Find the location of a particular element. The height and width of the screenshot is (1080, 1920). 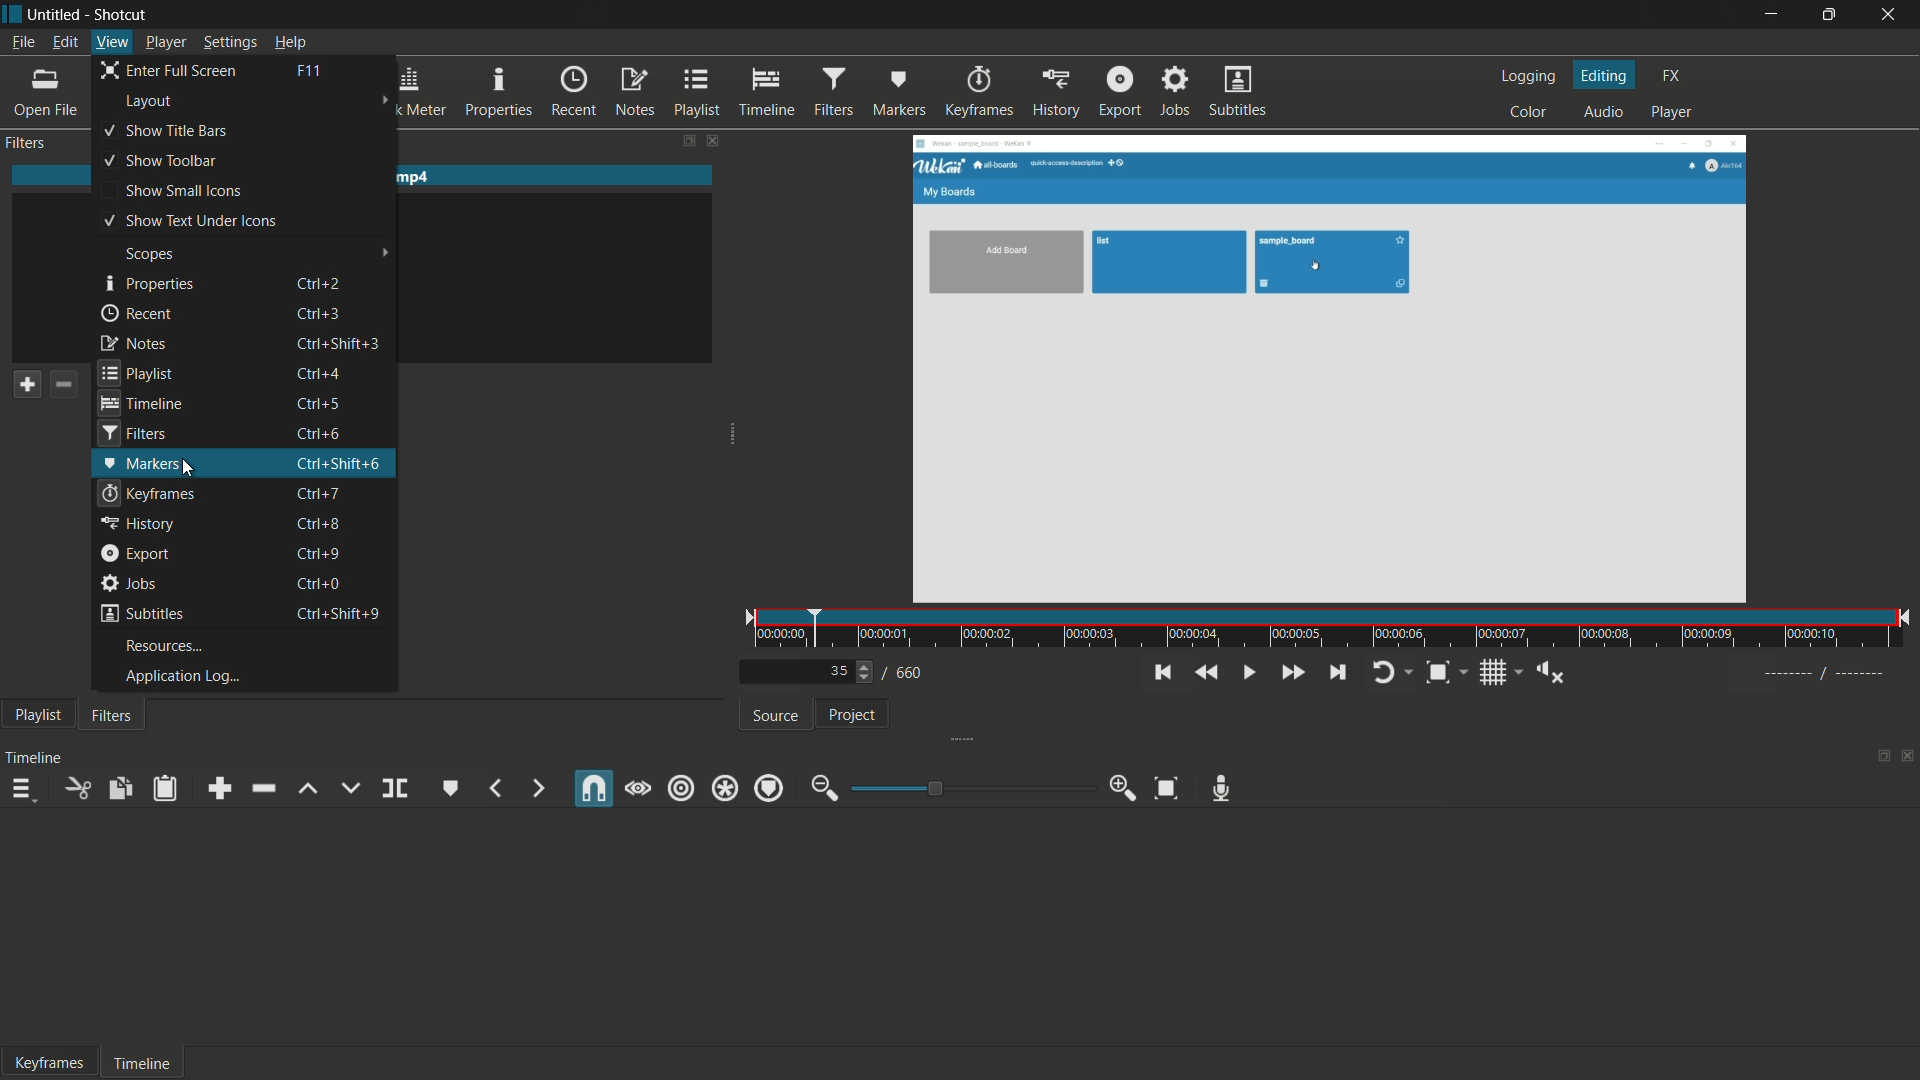

keyframes is located at coordinates (50, 1061).